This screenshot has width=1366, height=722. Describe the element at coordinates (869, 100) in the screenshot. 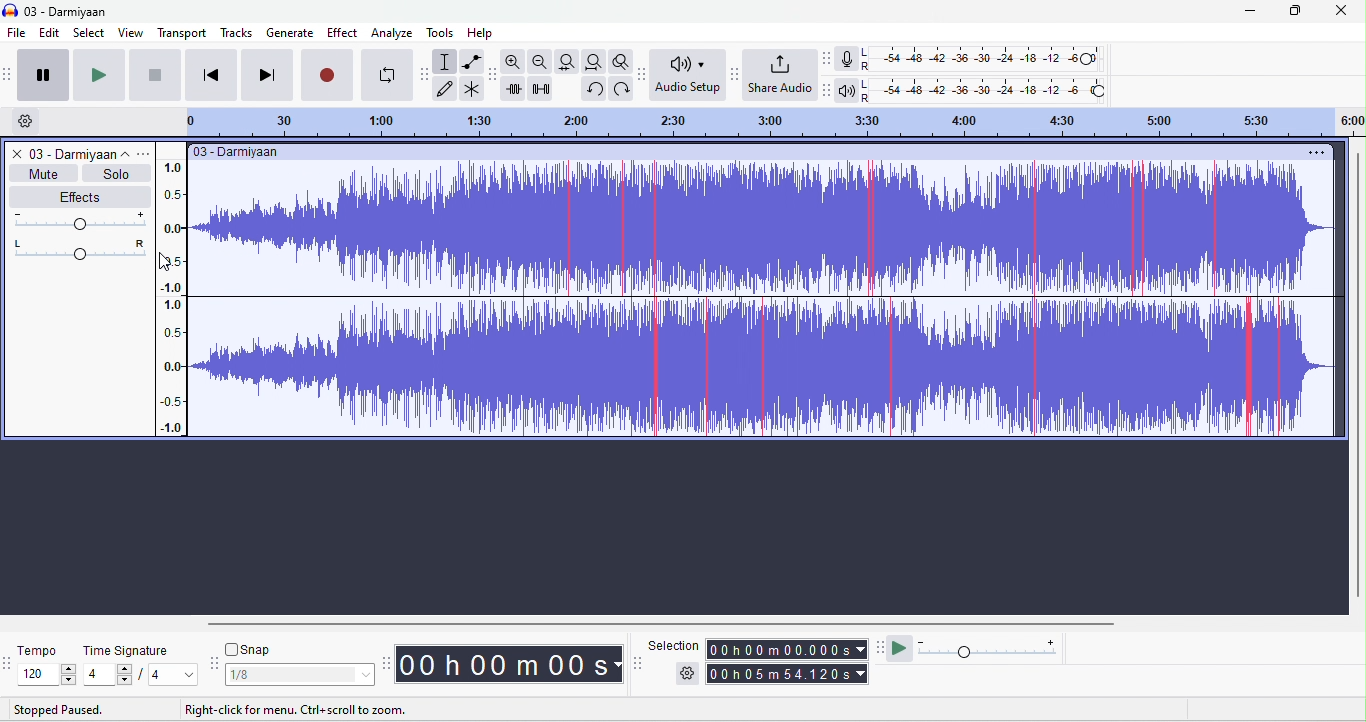

I see `R` at that location.